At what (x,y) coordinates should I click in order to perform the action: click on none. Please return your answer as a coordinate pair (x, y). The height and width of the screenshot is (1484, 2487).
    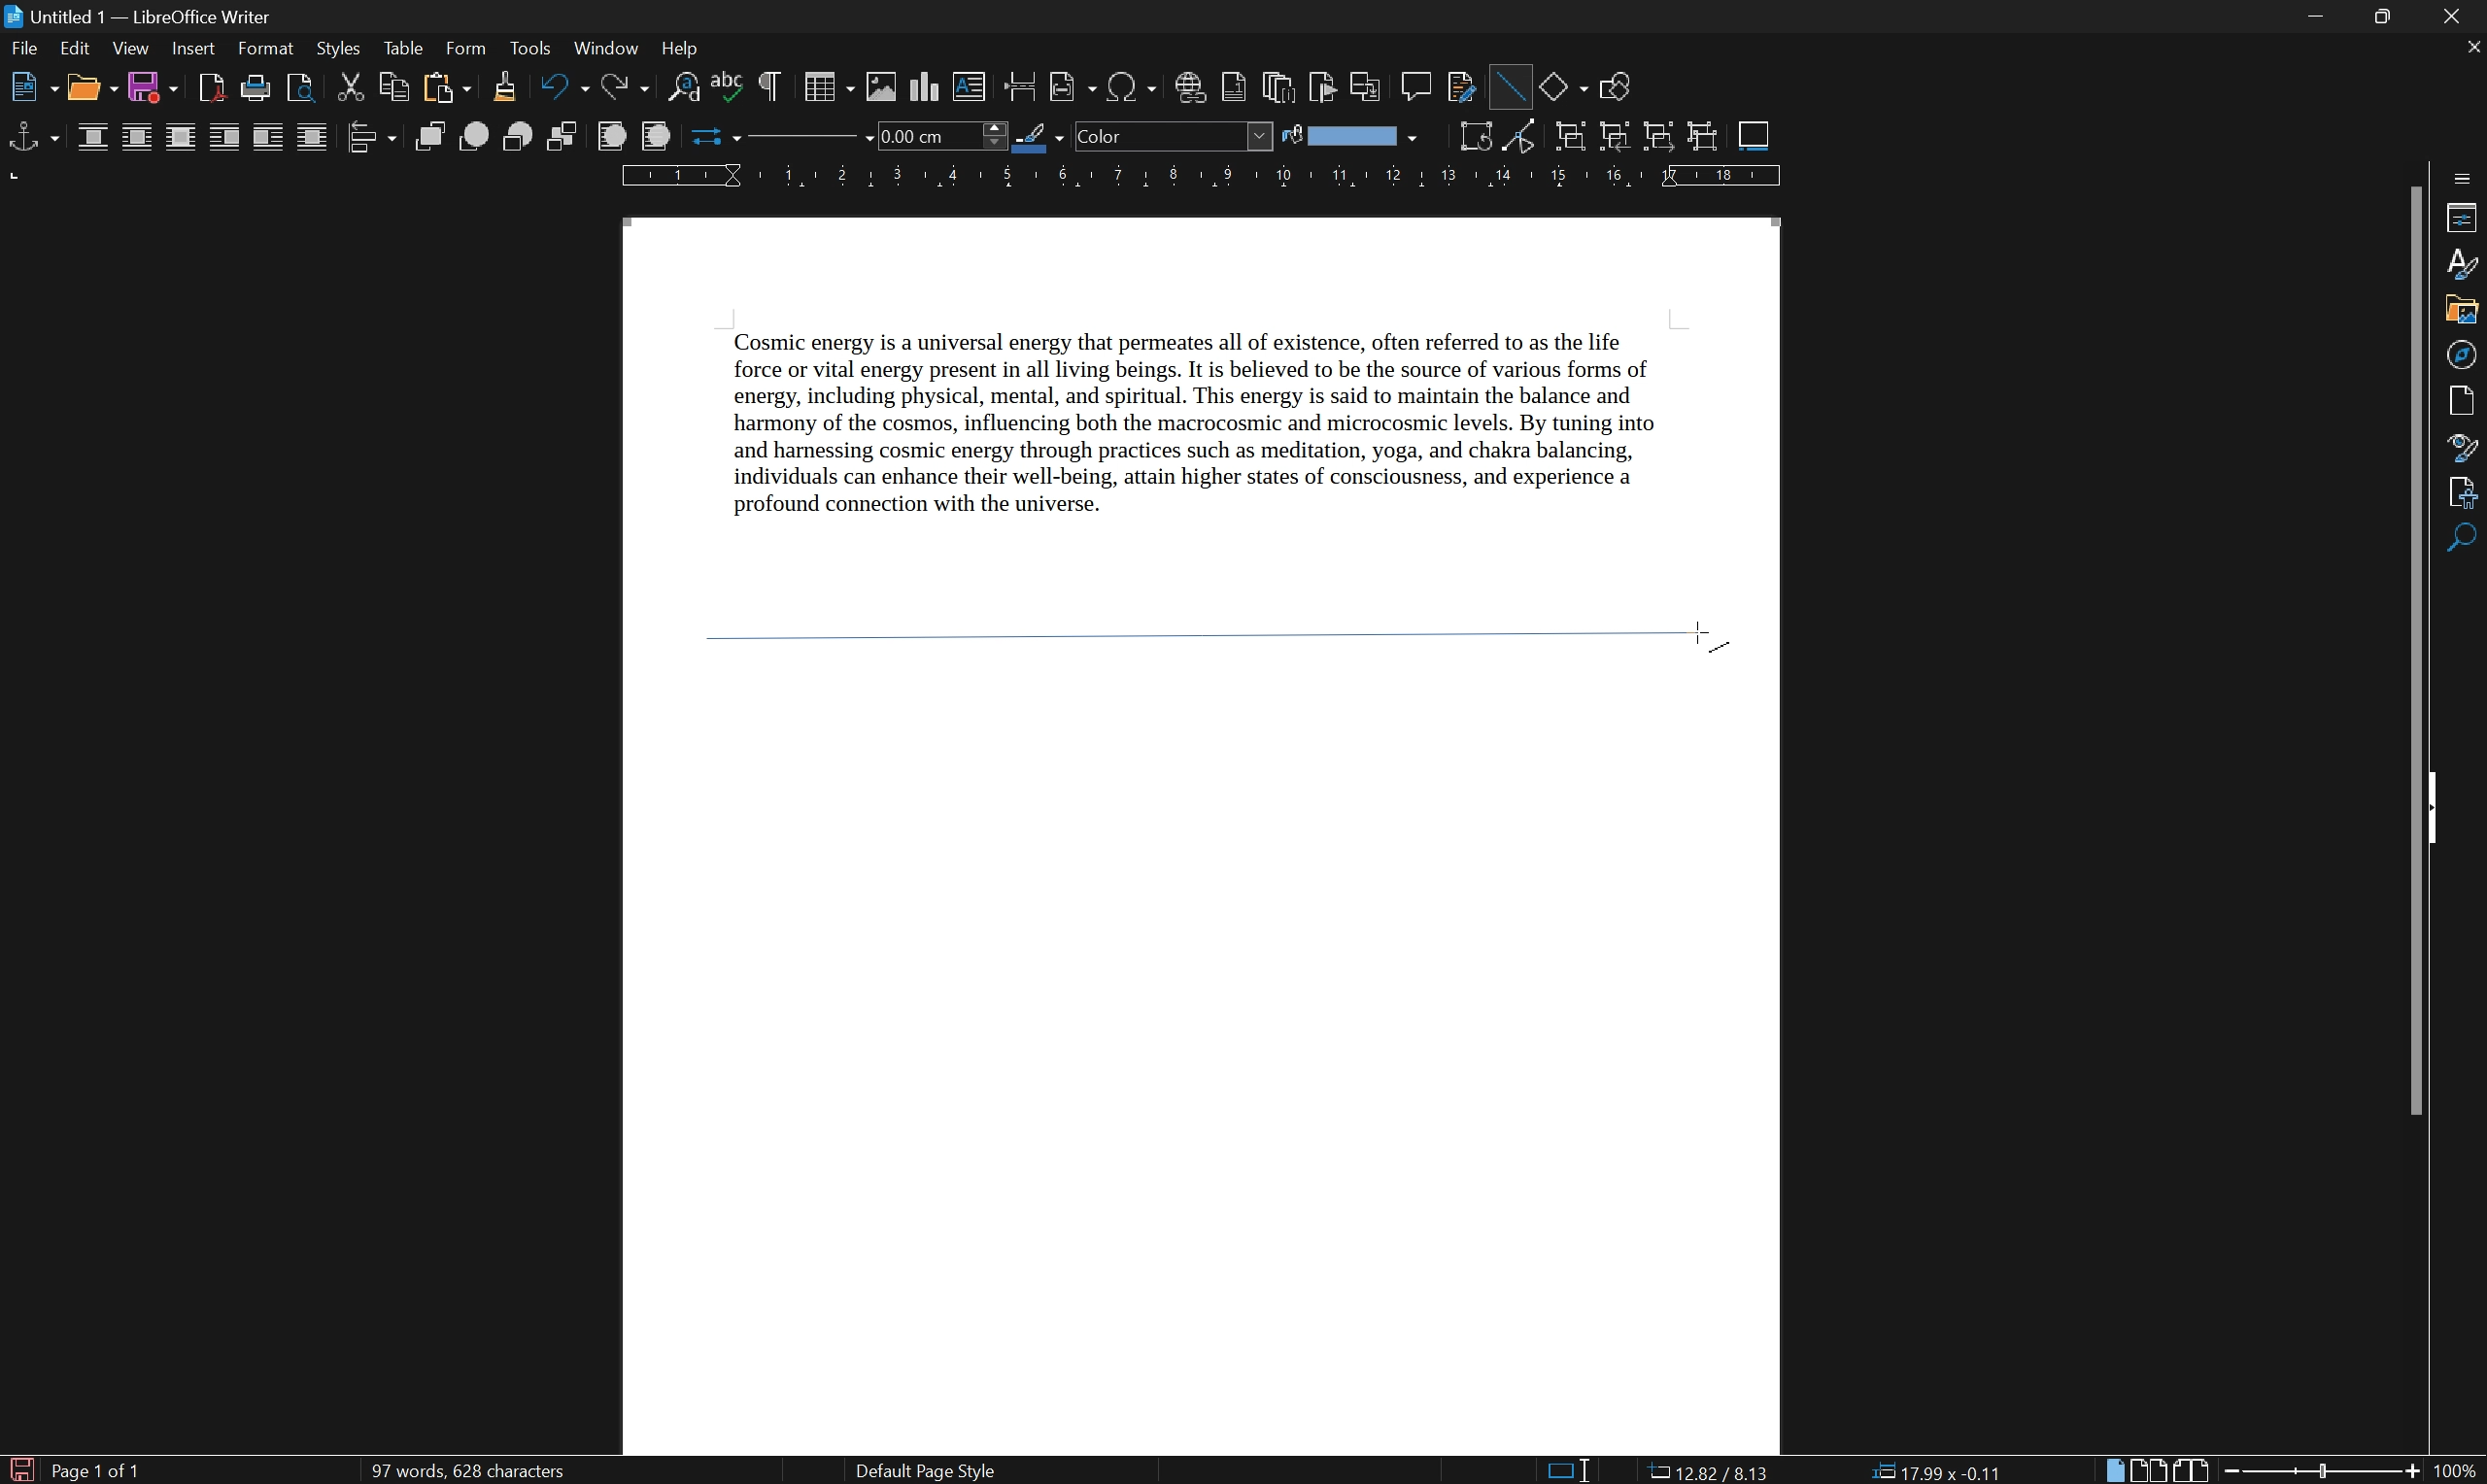
    Looking at the image, I should click on (95, 138).